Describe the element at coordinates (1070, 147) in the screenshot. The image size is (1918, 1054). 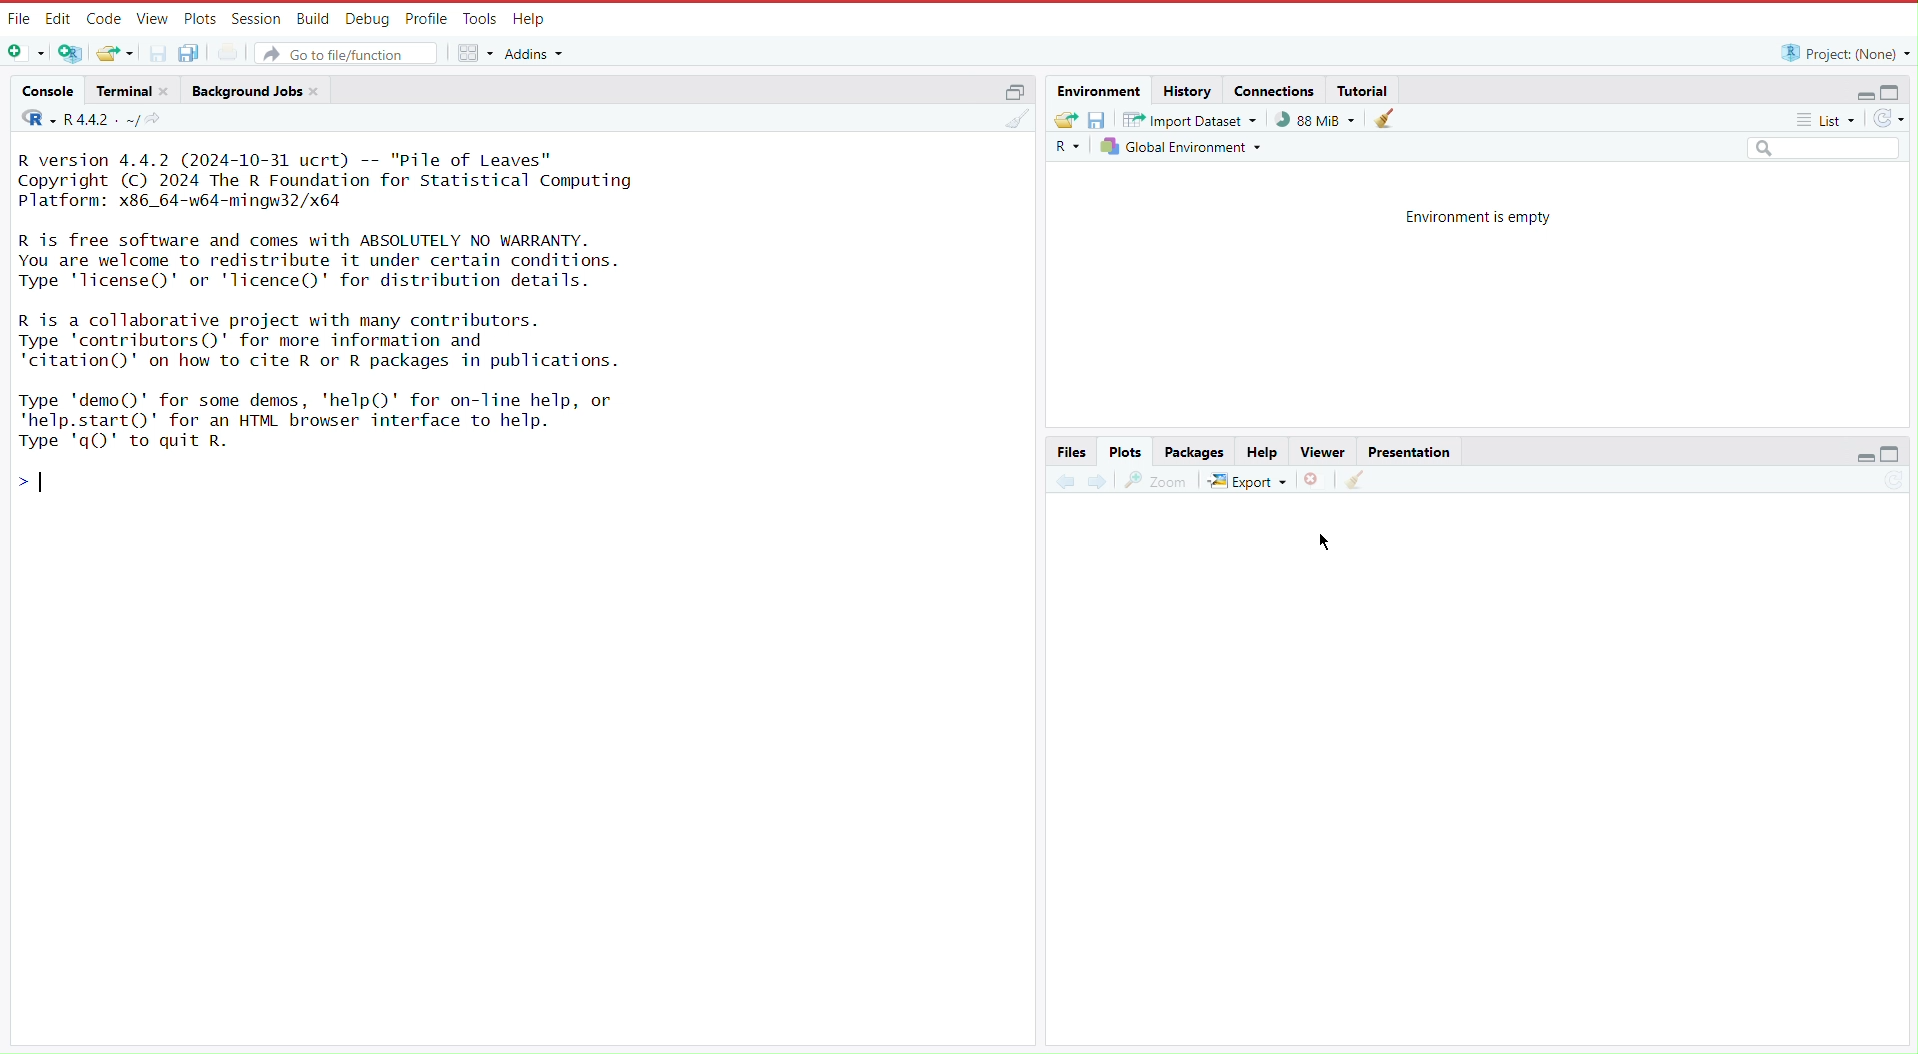
I see `R` at that location.